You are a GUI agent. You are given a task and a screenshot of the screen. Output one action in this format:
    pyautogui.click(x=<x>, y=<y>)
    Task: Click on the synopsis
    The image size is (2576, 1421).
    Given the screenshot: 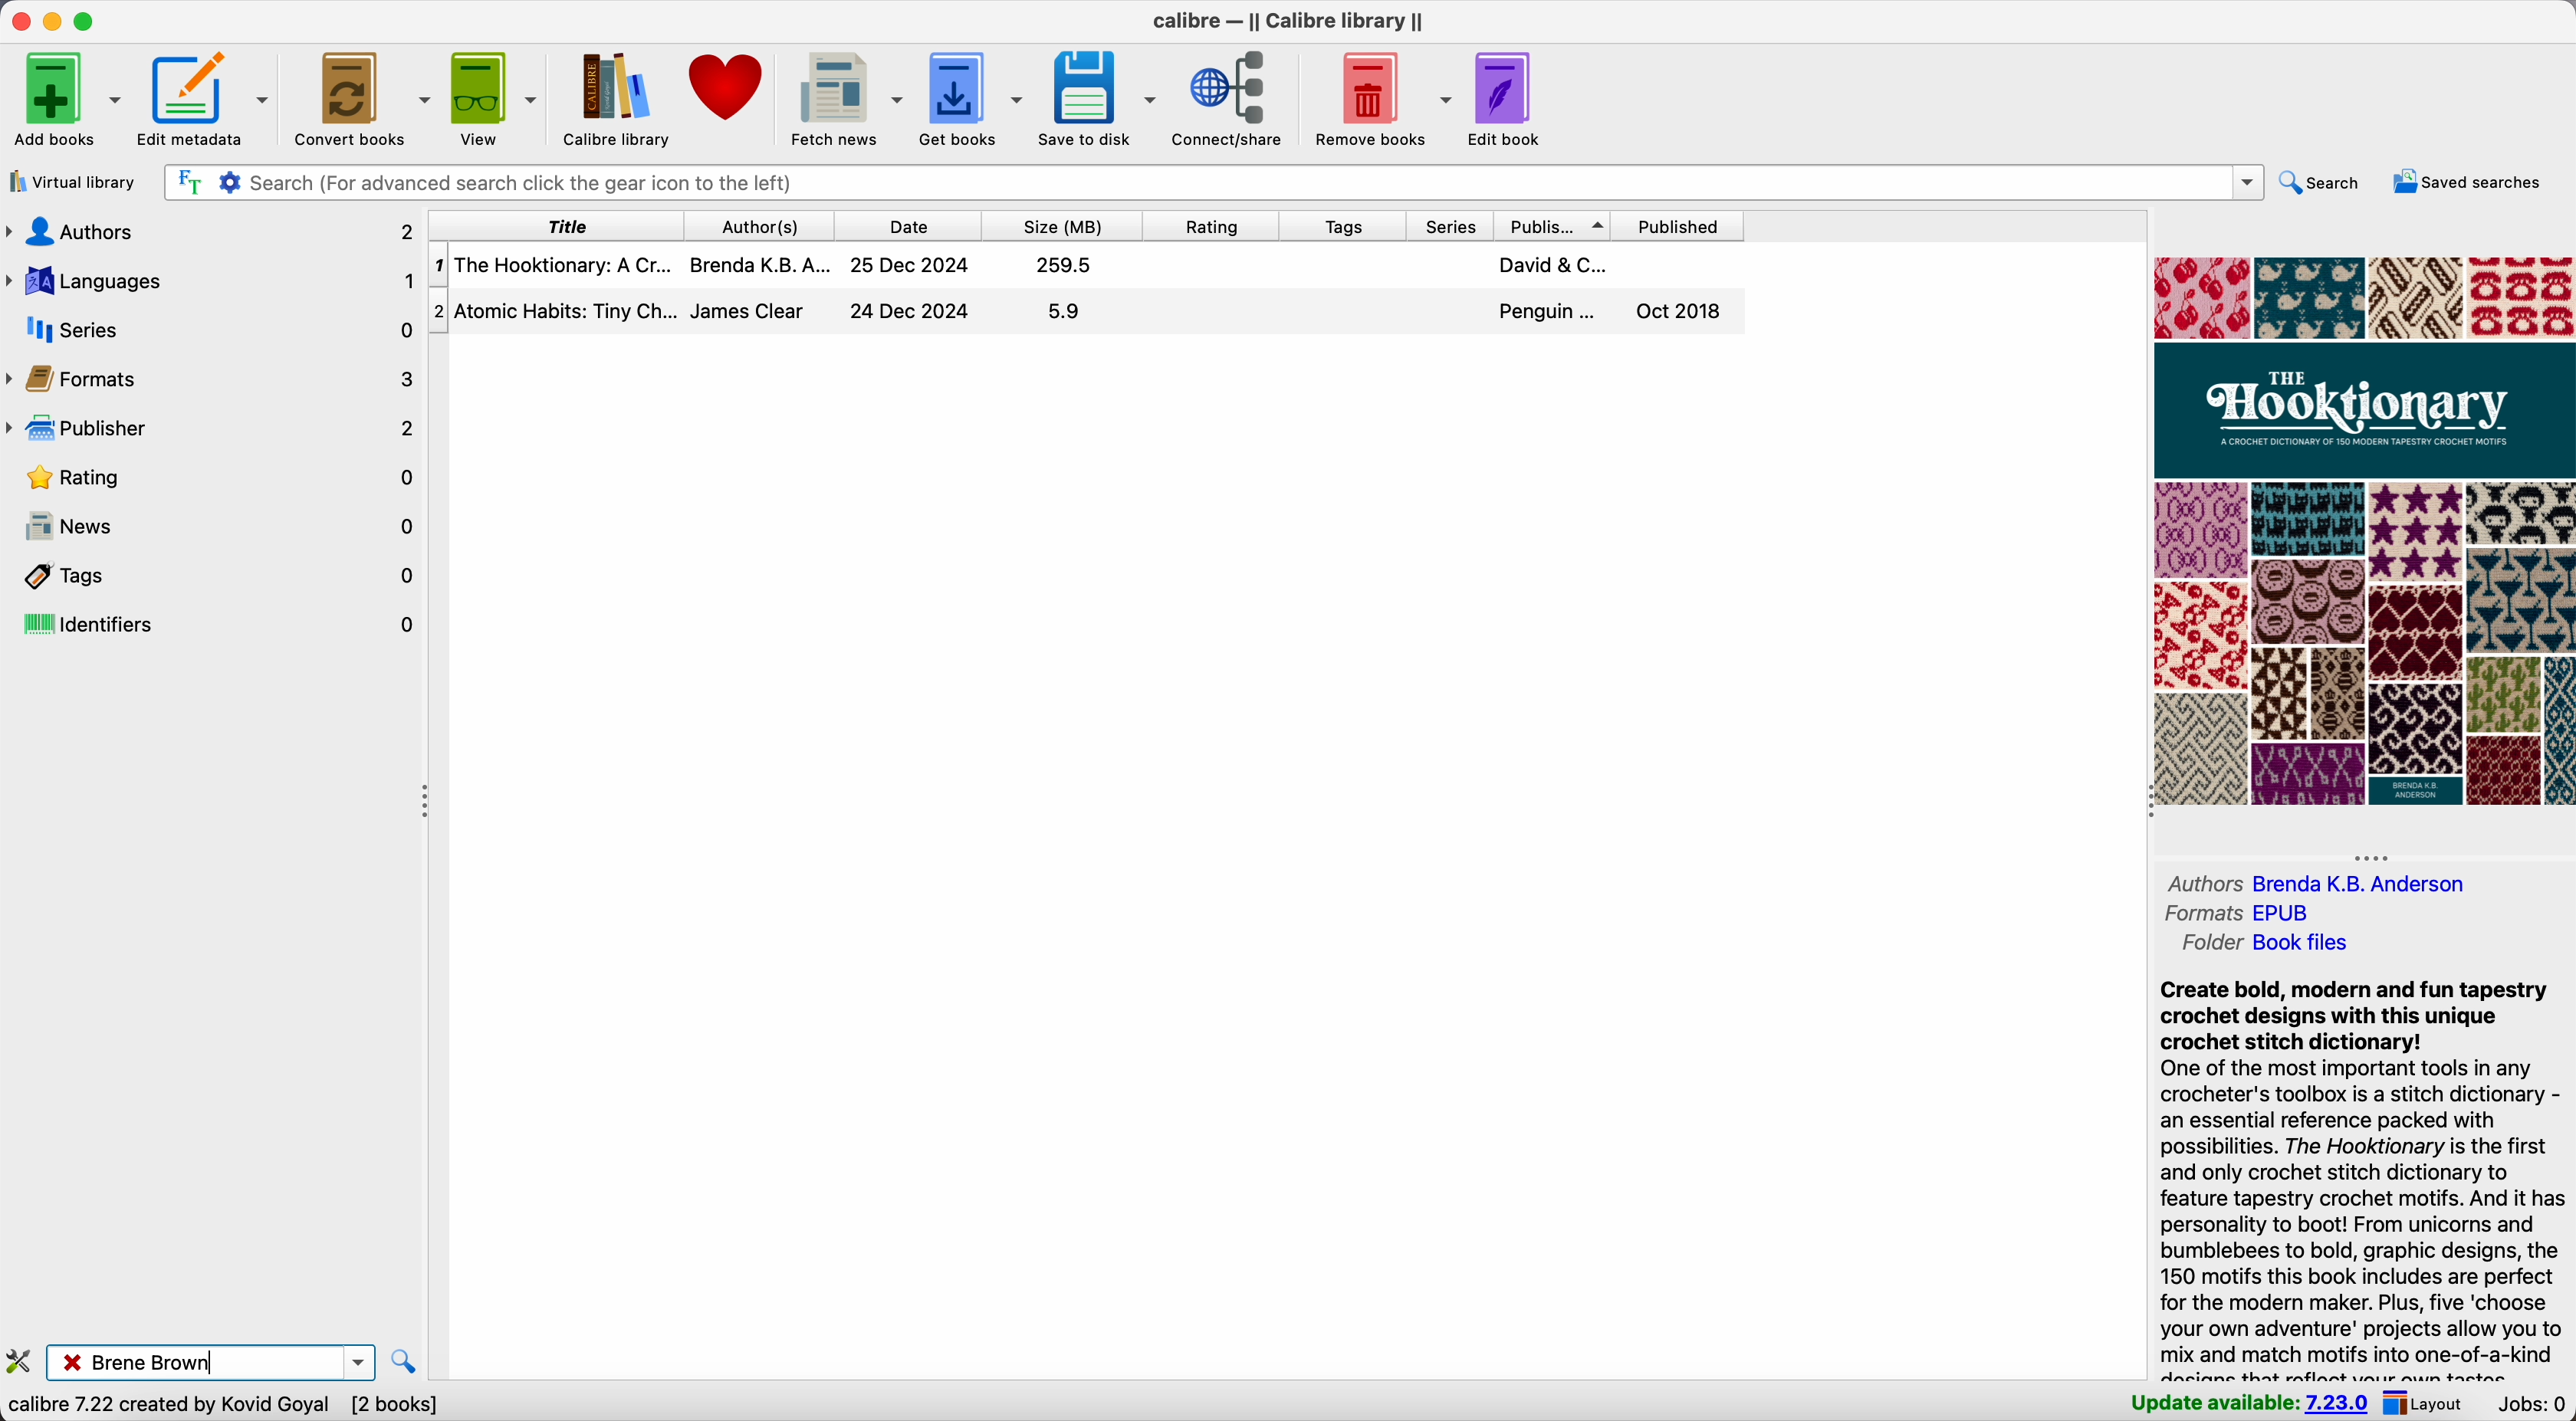 What is the action you would take?
    pyautogui.click(x=2365, y=1177)
    